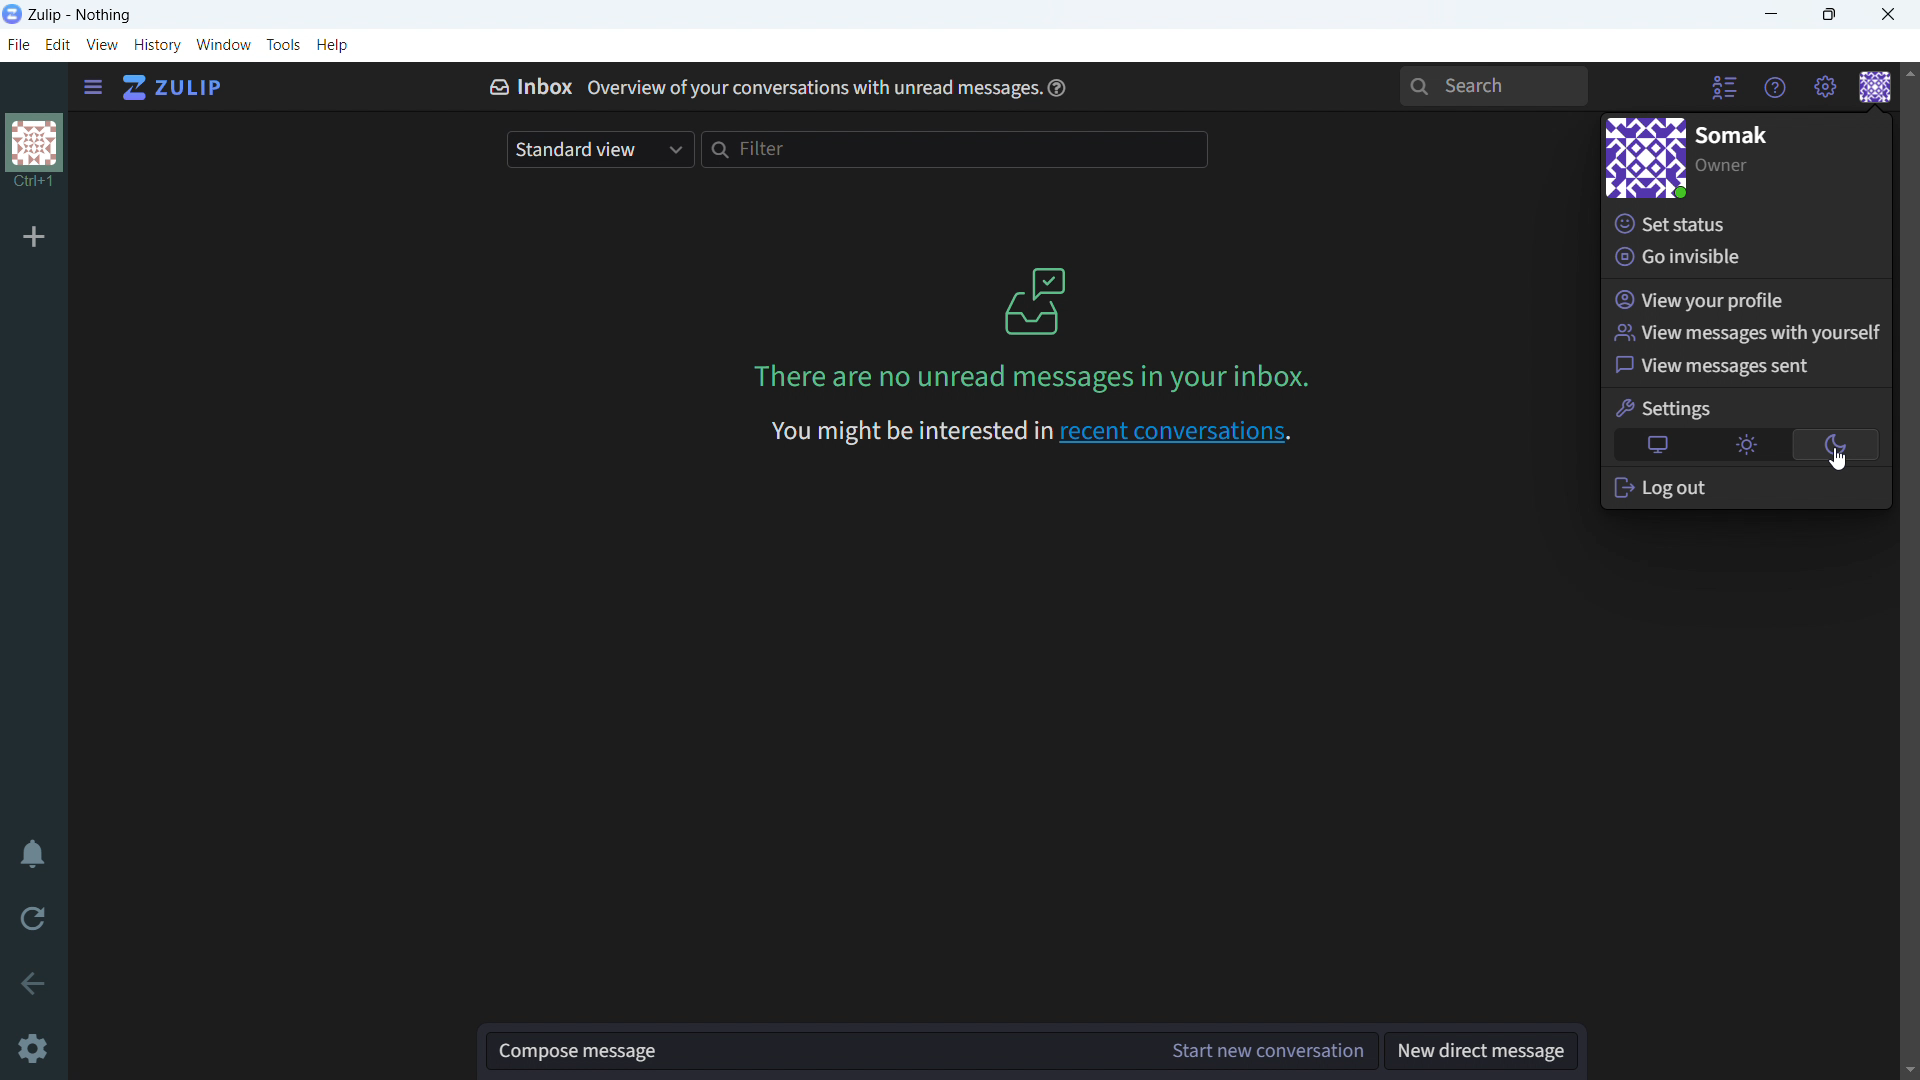 This screenshot has height=1080, width=1920. What do you see at coordinates (33, 238) in the screenshot?
I see `add organization` at bounding box center [33, 238].